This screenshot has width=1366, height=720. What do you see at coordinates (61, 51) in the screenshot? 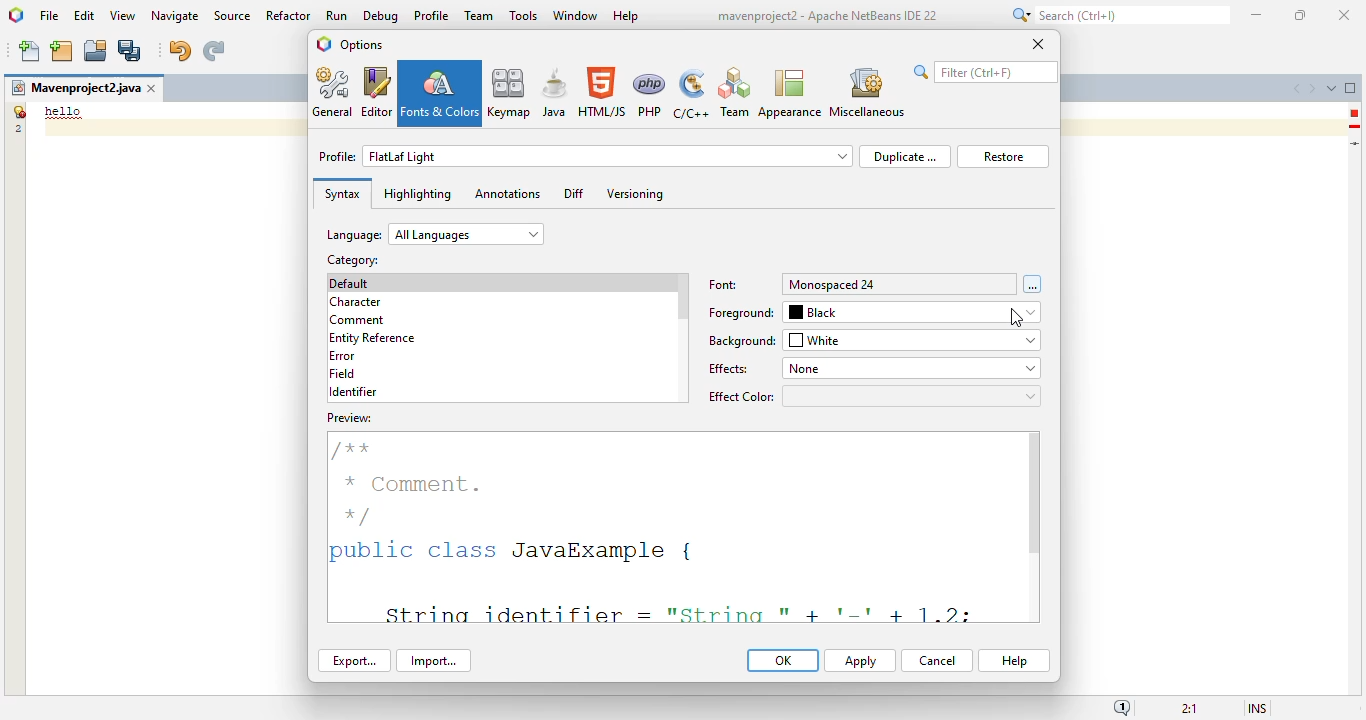
I see `new project` at bounding box center [61, 51].